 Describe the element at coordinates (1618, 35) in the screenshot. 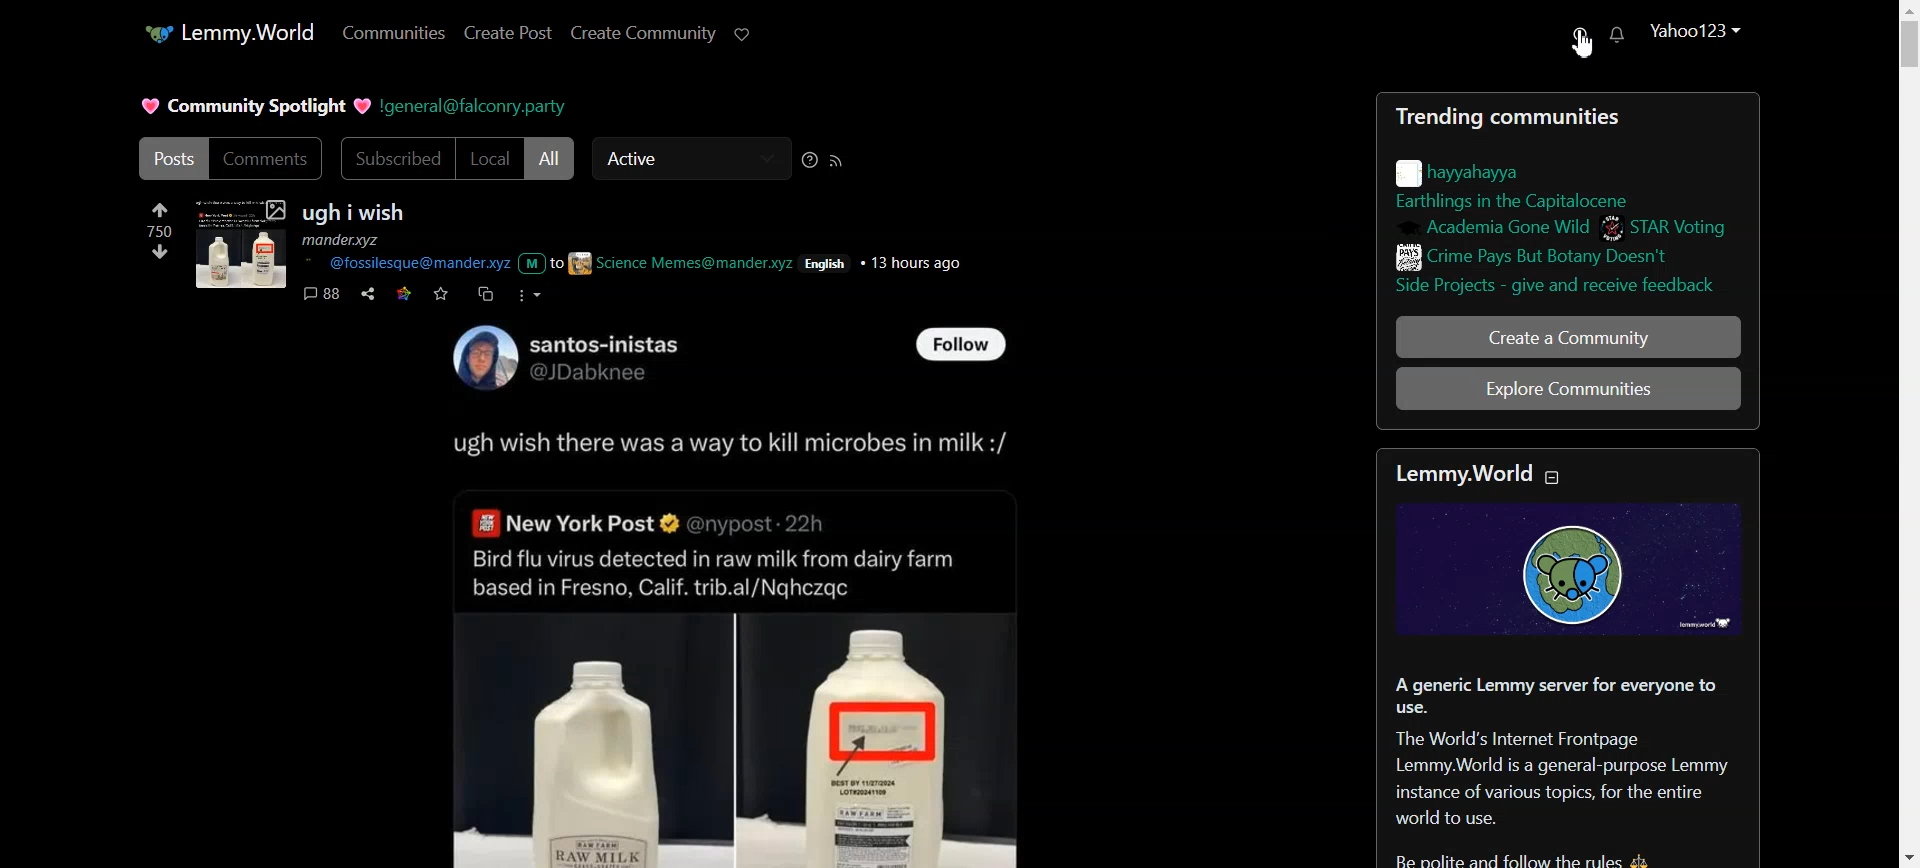

I see `Unread Message` at that location.